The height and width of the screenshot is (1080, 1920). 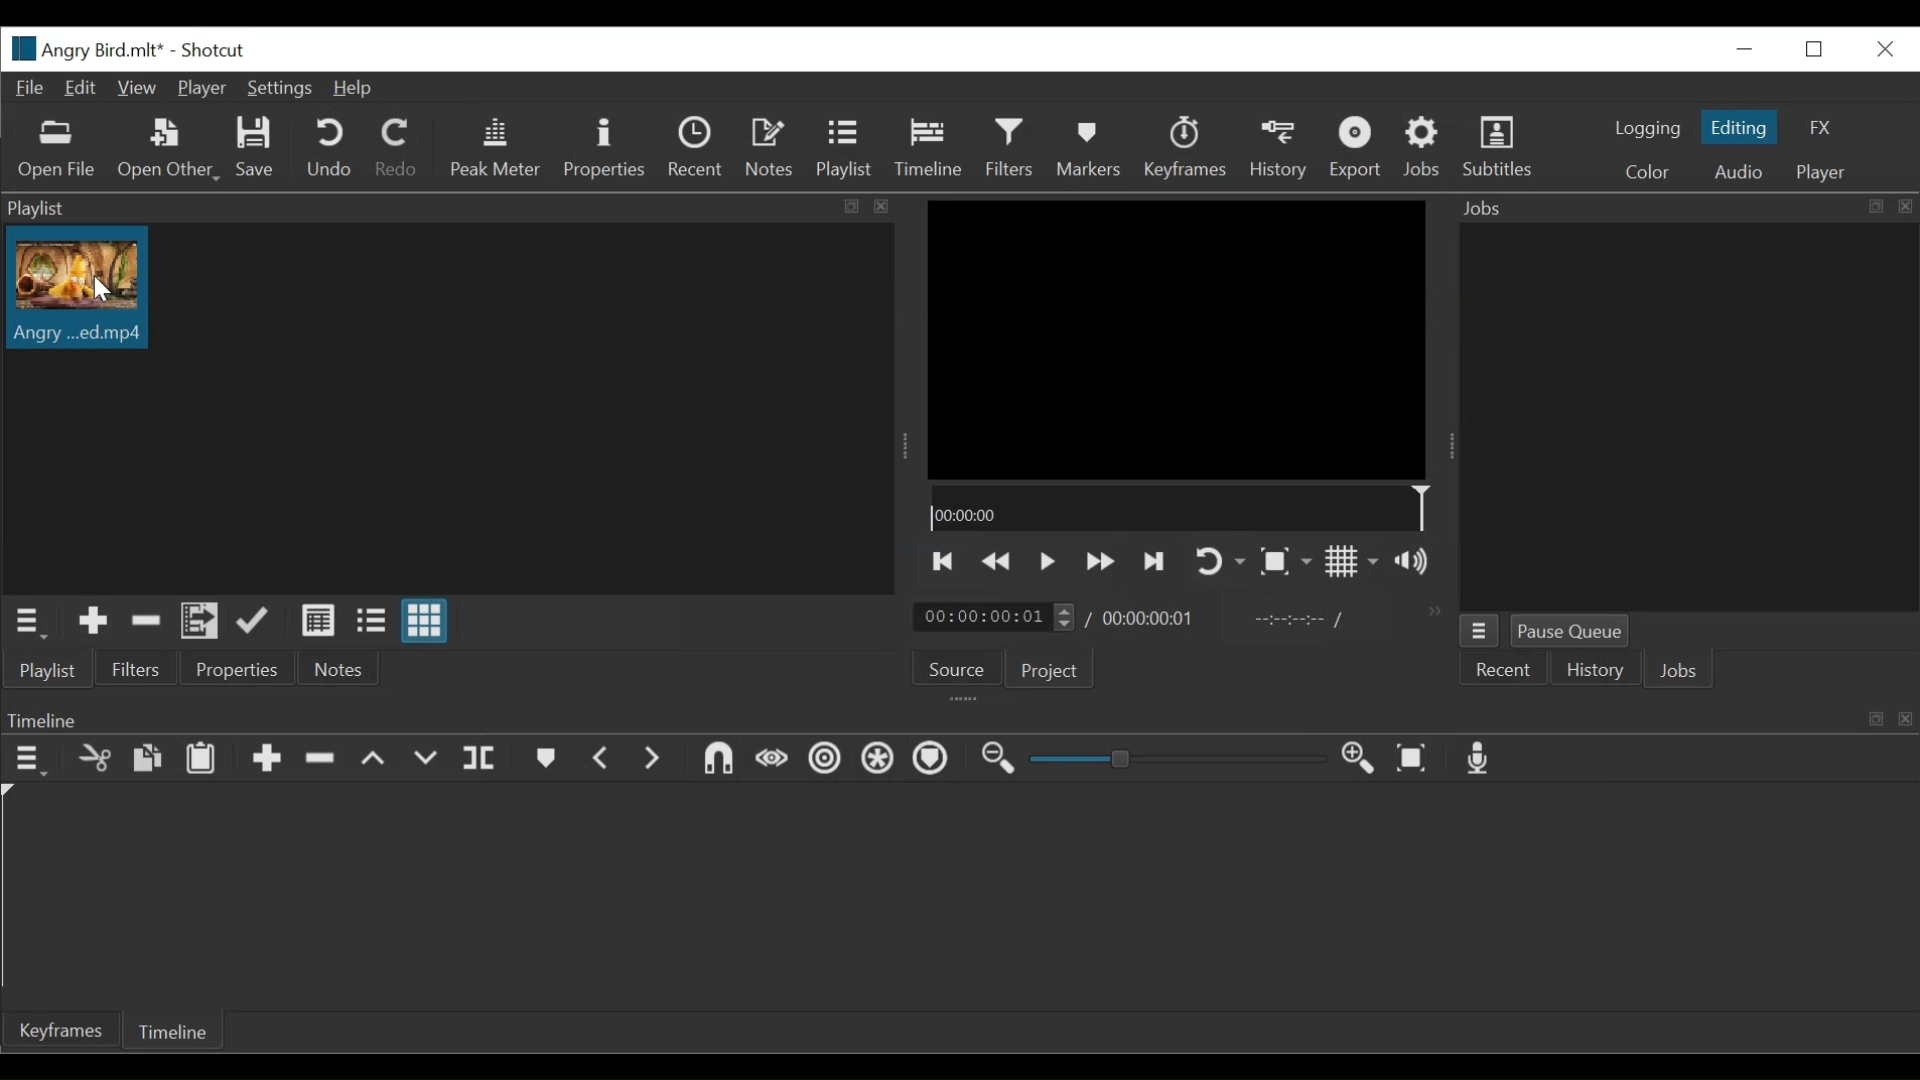 I want to click on File Name, so click(x=85, y=49).